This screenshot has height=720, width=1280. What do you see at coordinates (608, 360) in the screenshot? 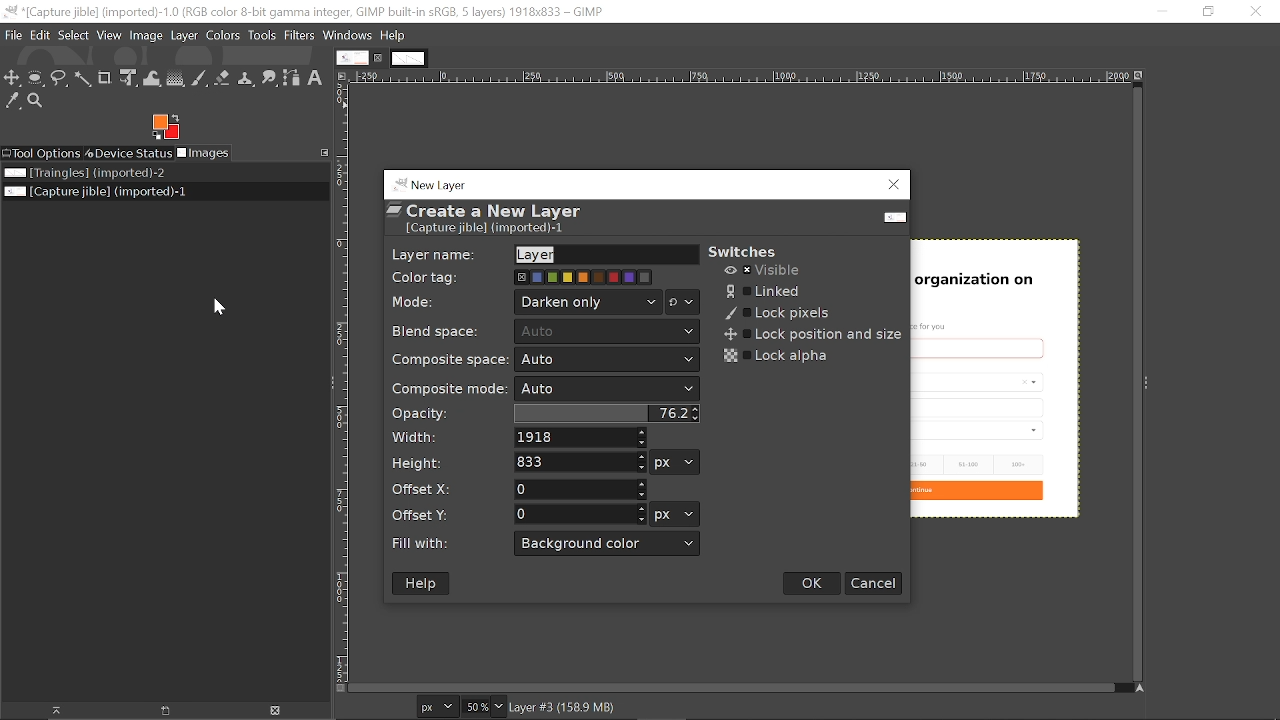
I see `Composite space` at bounding box center [608, 360].